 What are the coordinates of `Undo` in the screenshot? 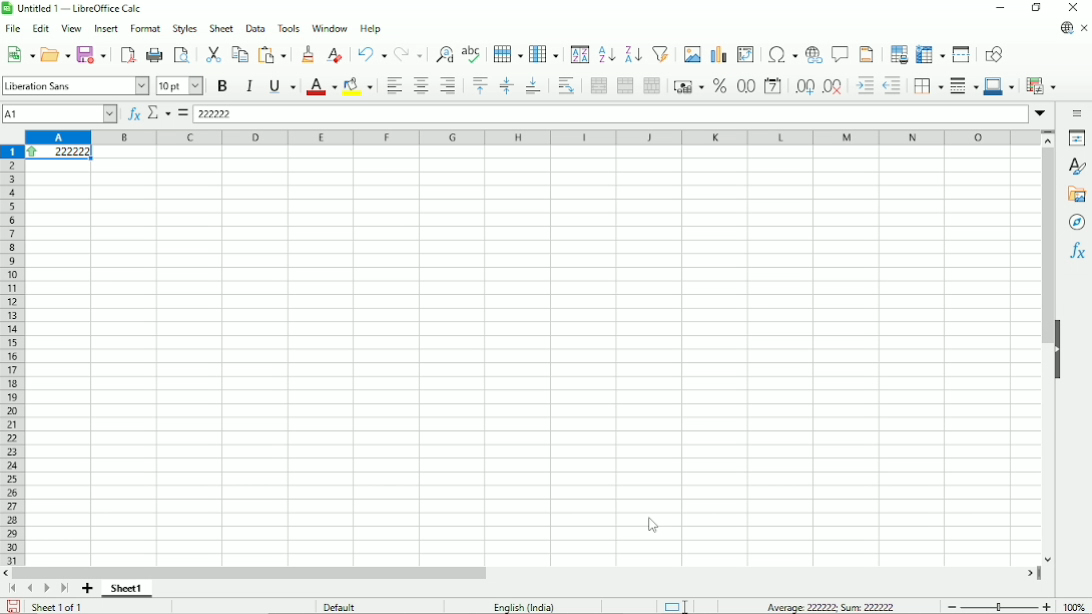 It's located at (371, 53).